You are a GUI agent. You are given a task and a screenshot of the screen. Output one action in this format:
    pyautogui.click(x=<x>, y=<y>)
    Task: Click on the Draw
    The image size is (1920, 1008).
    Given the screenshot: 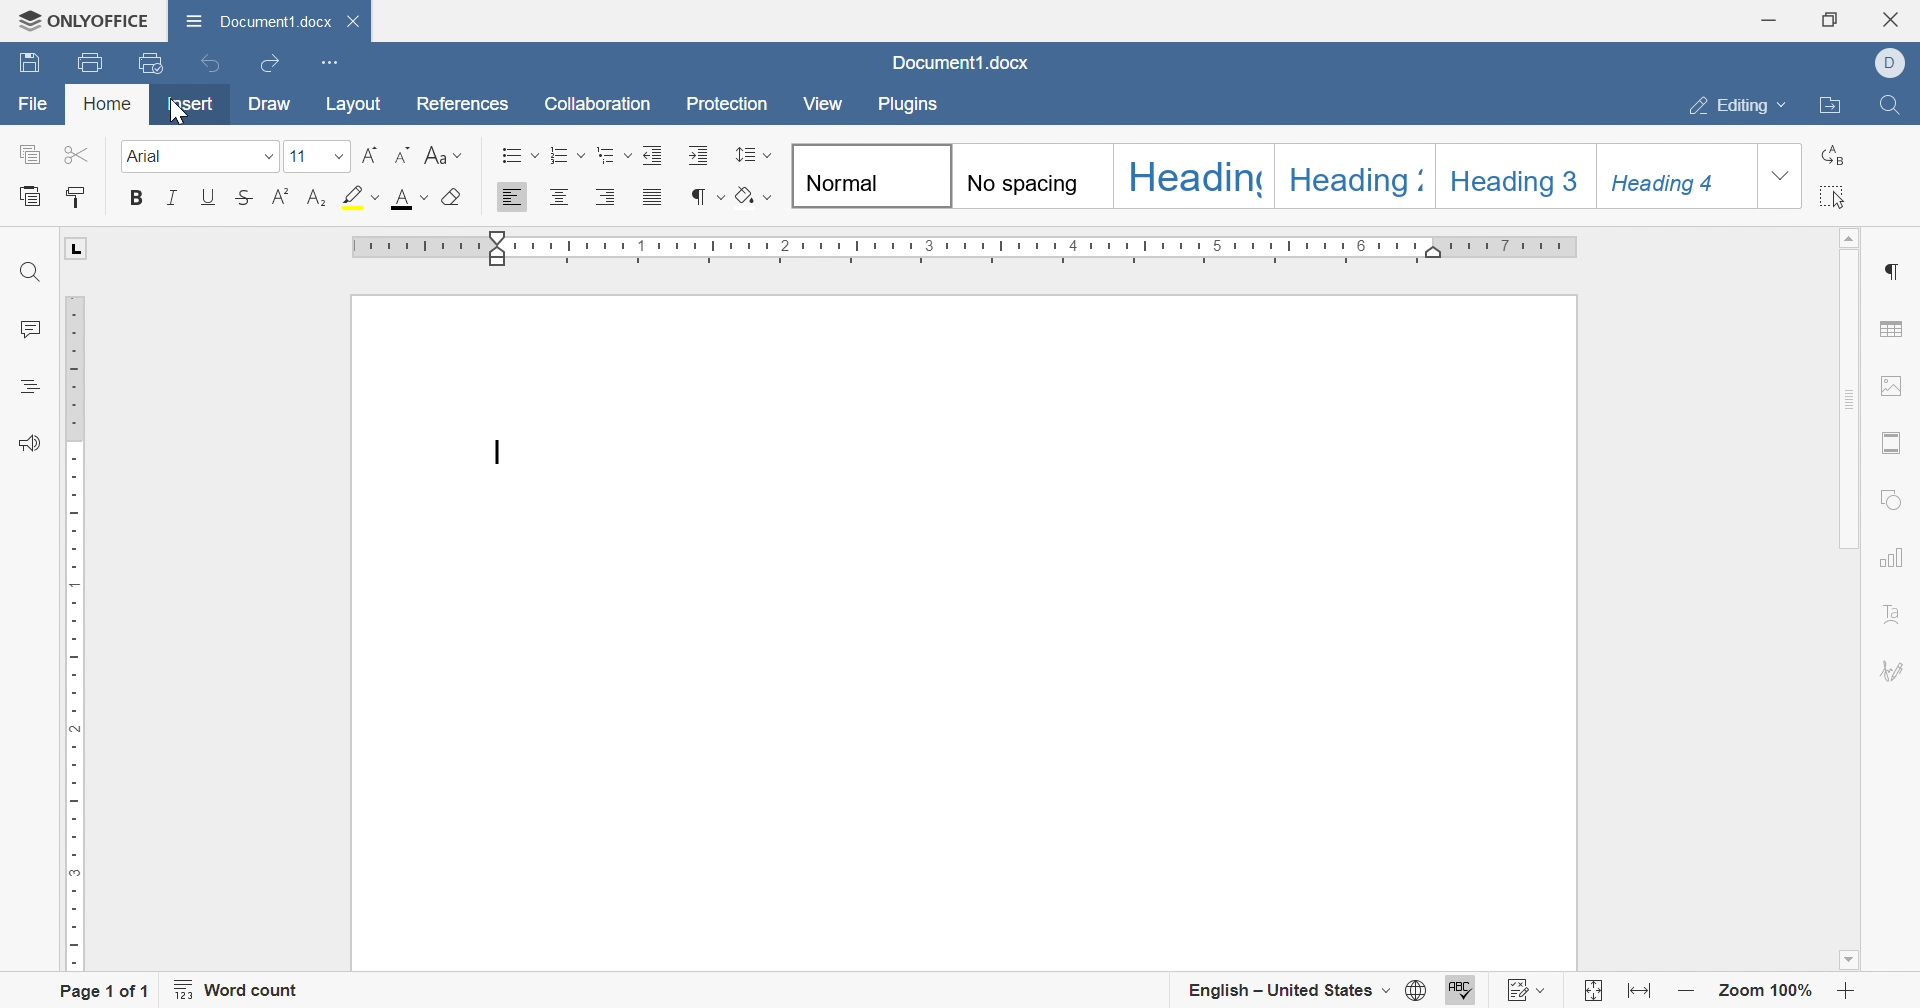 What is the action you would take?
    pyautogui.click(x=272, y=102)
    